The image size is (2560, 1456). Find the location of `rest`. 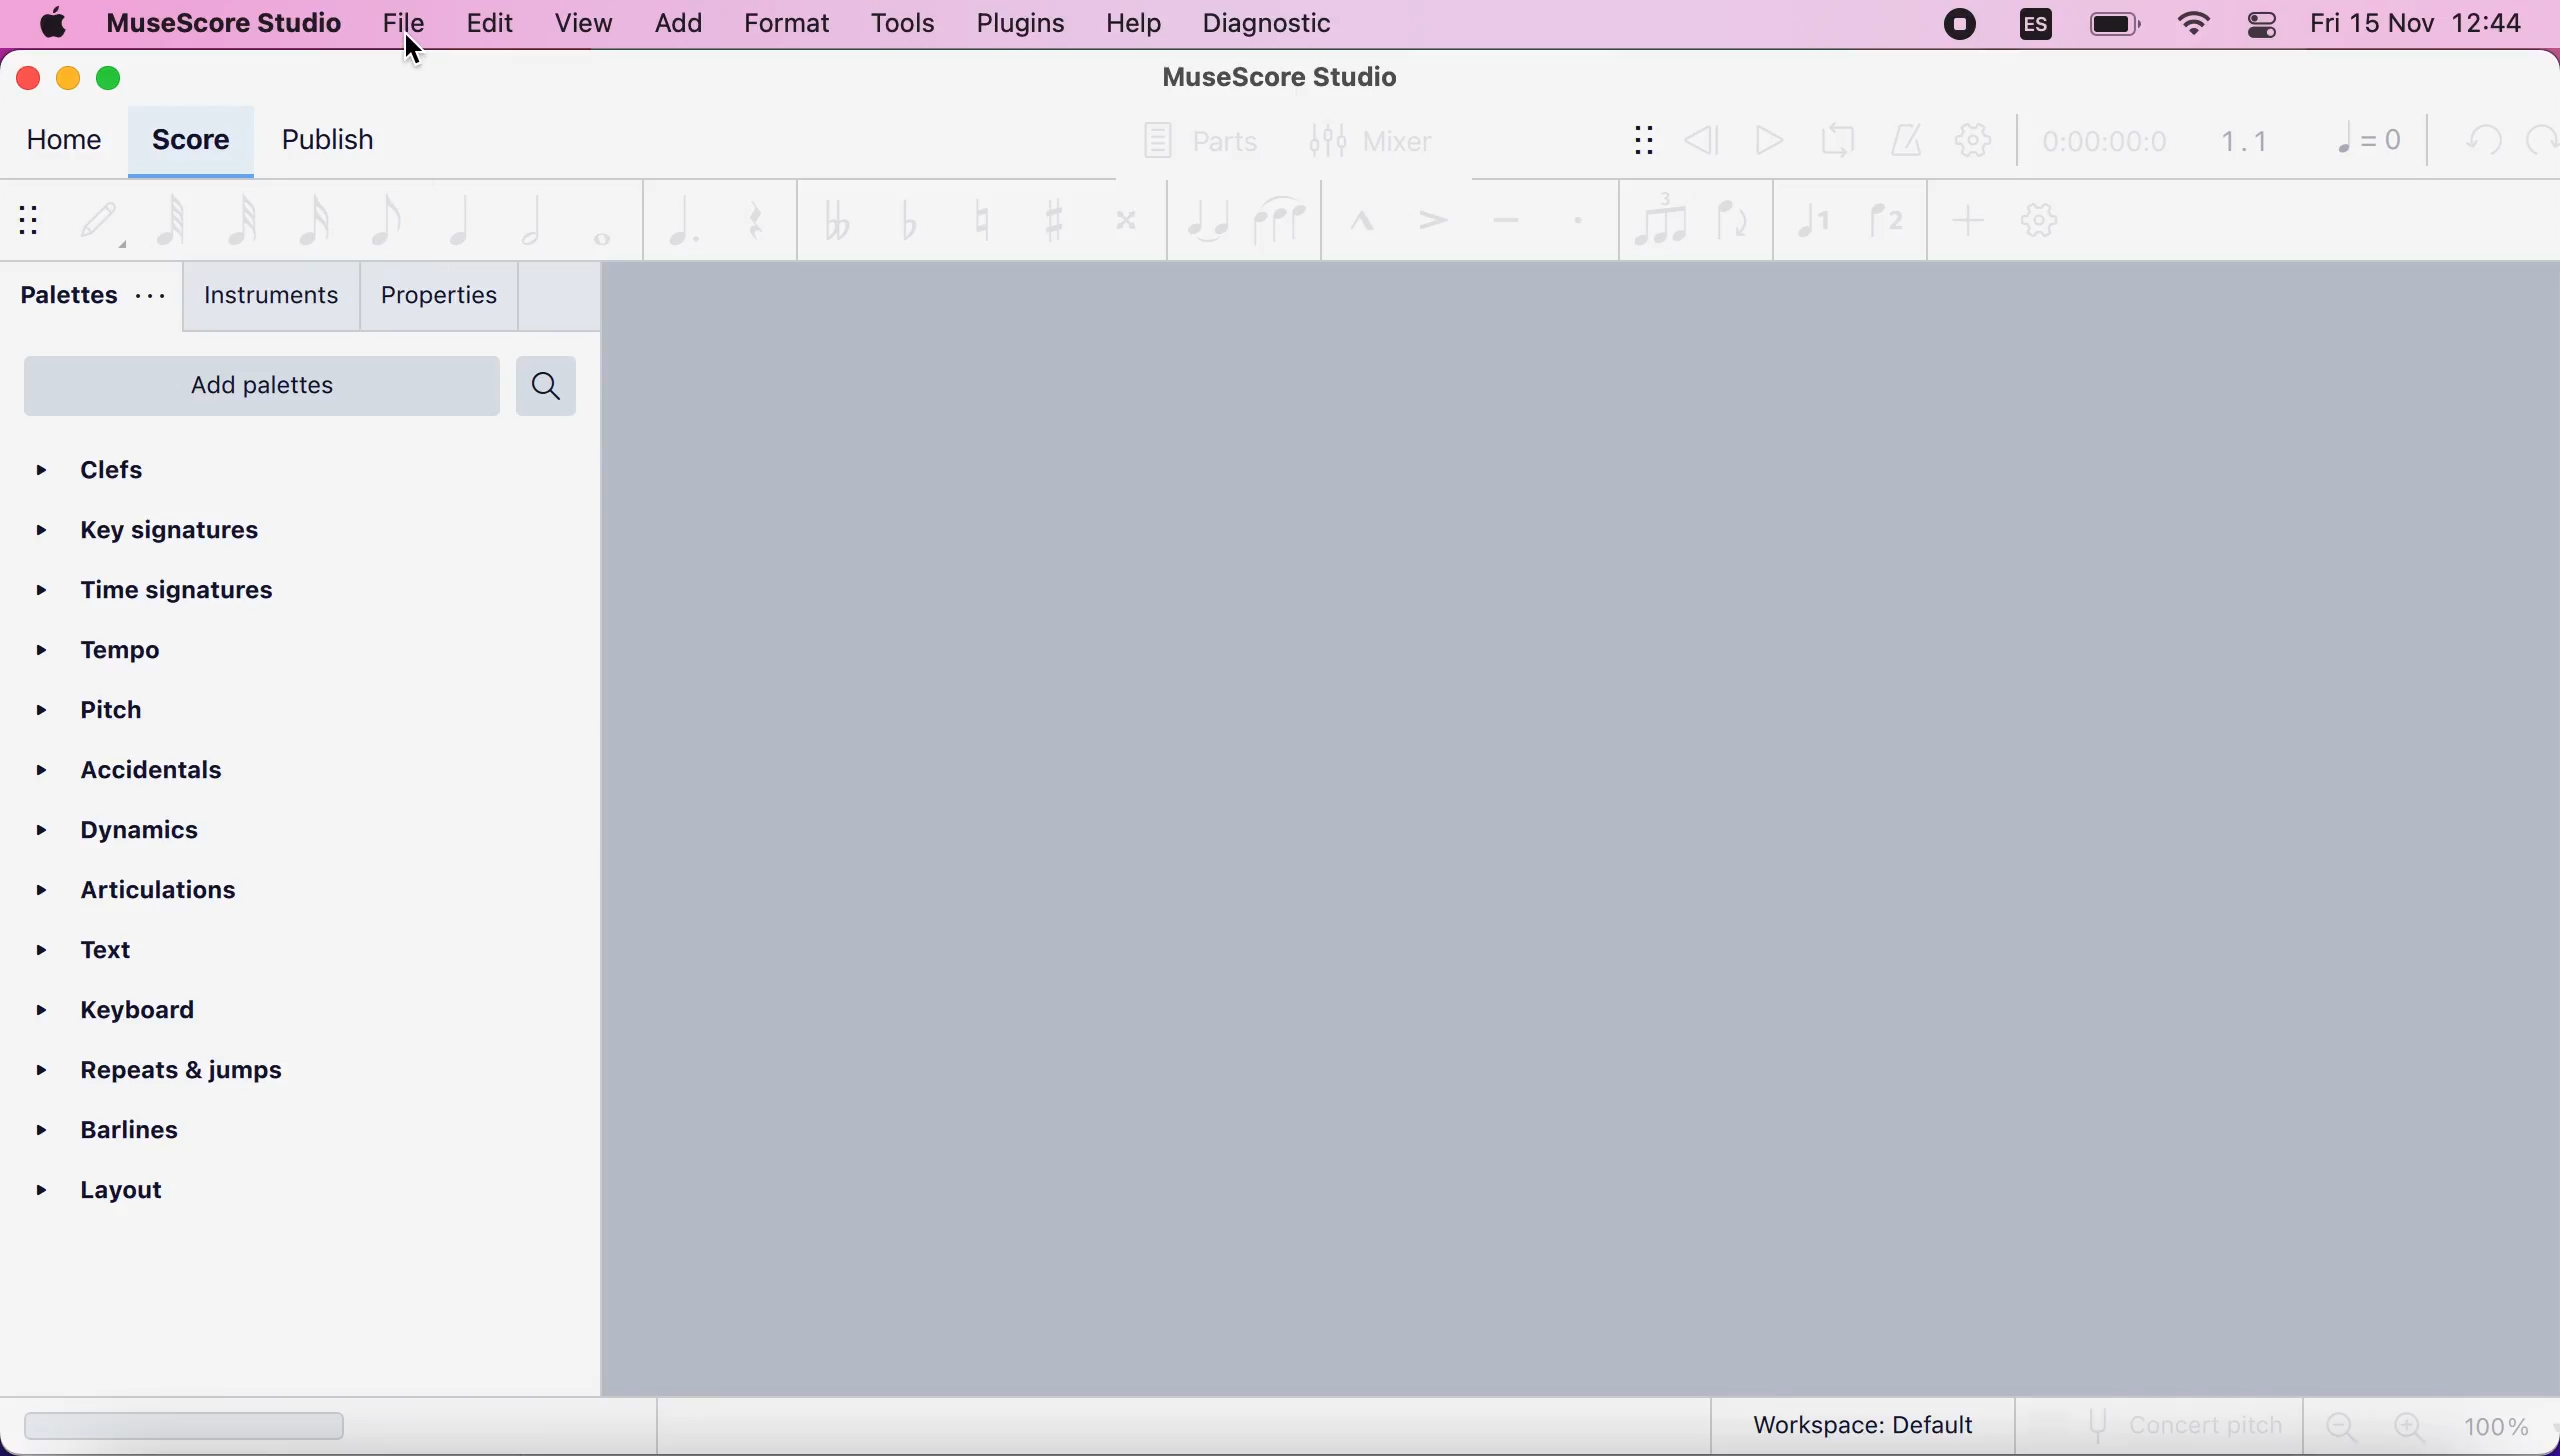

rest is located at coordinates (746, 222).